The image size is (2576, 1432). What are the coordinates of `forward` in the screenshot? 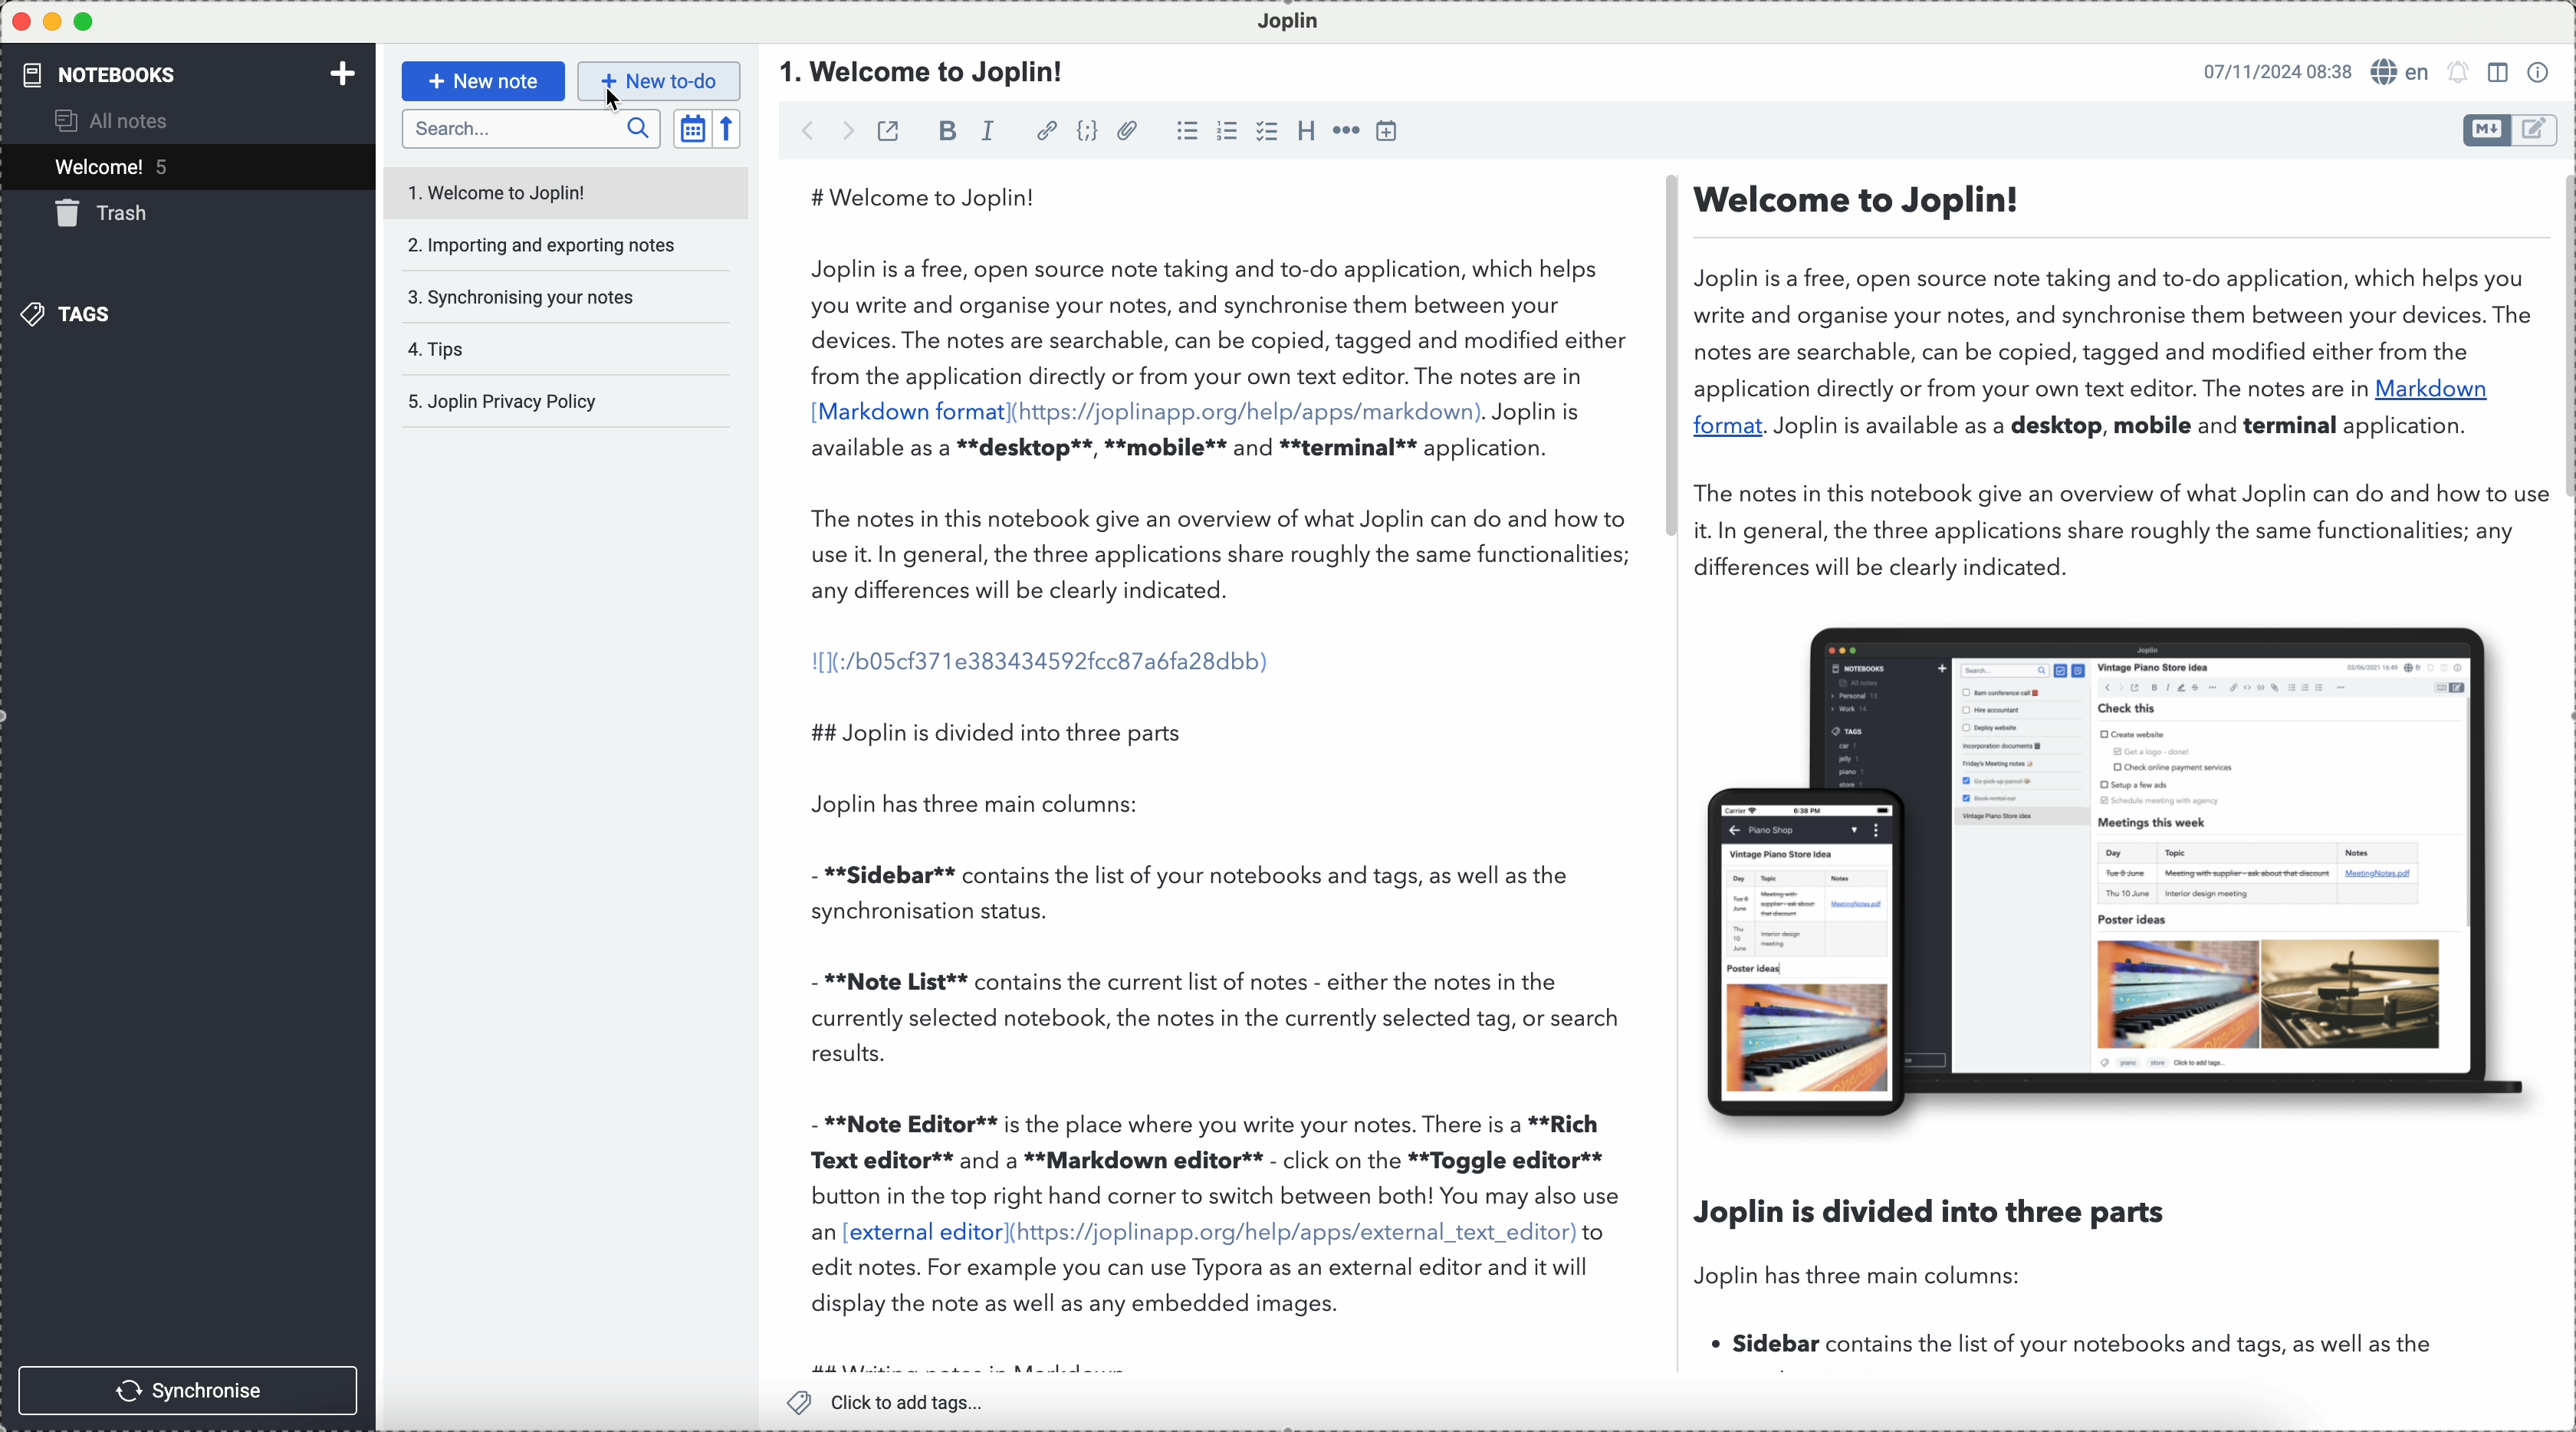 It's located at (844, 130).